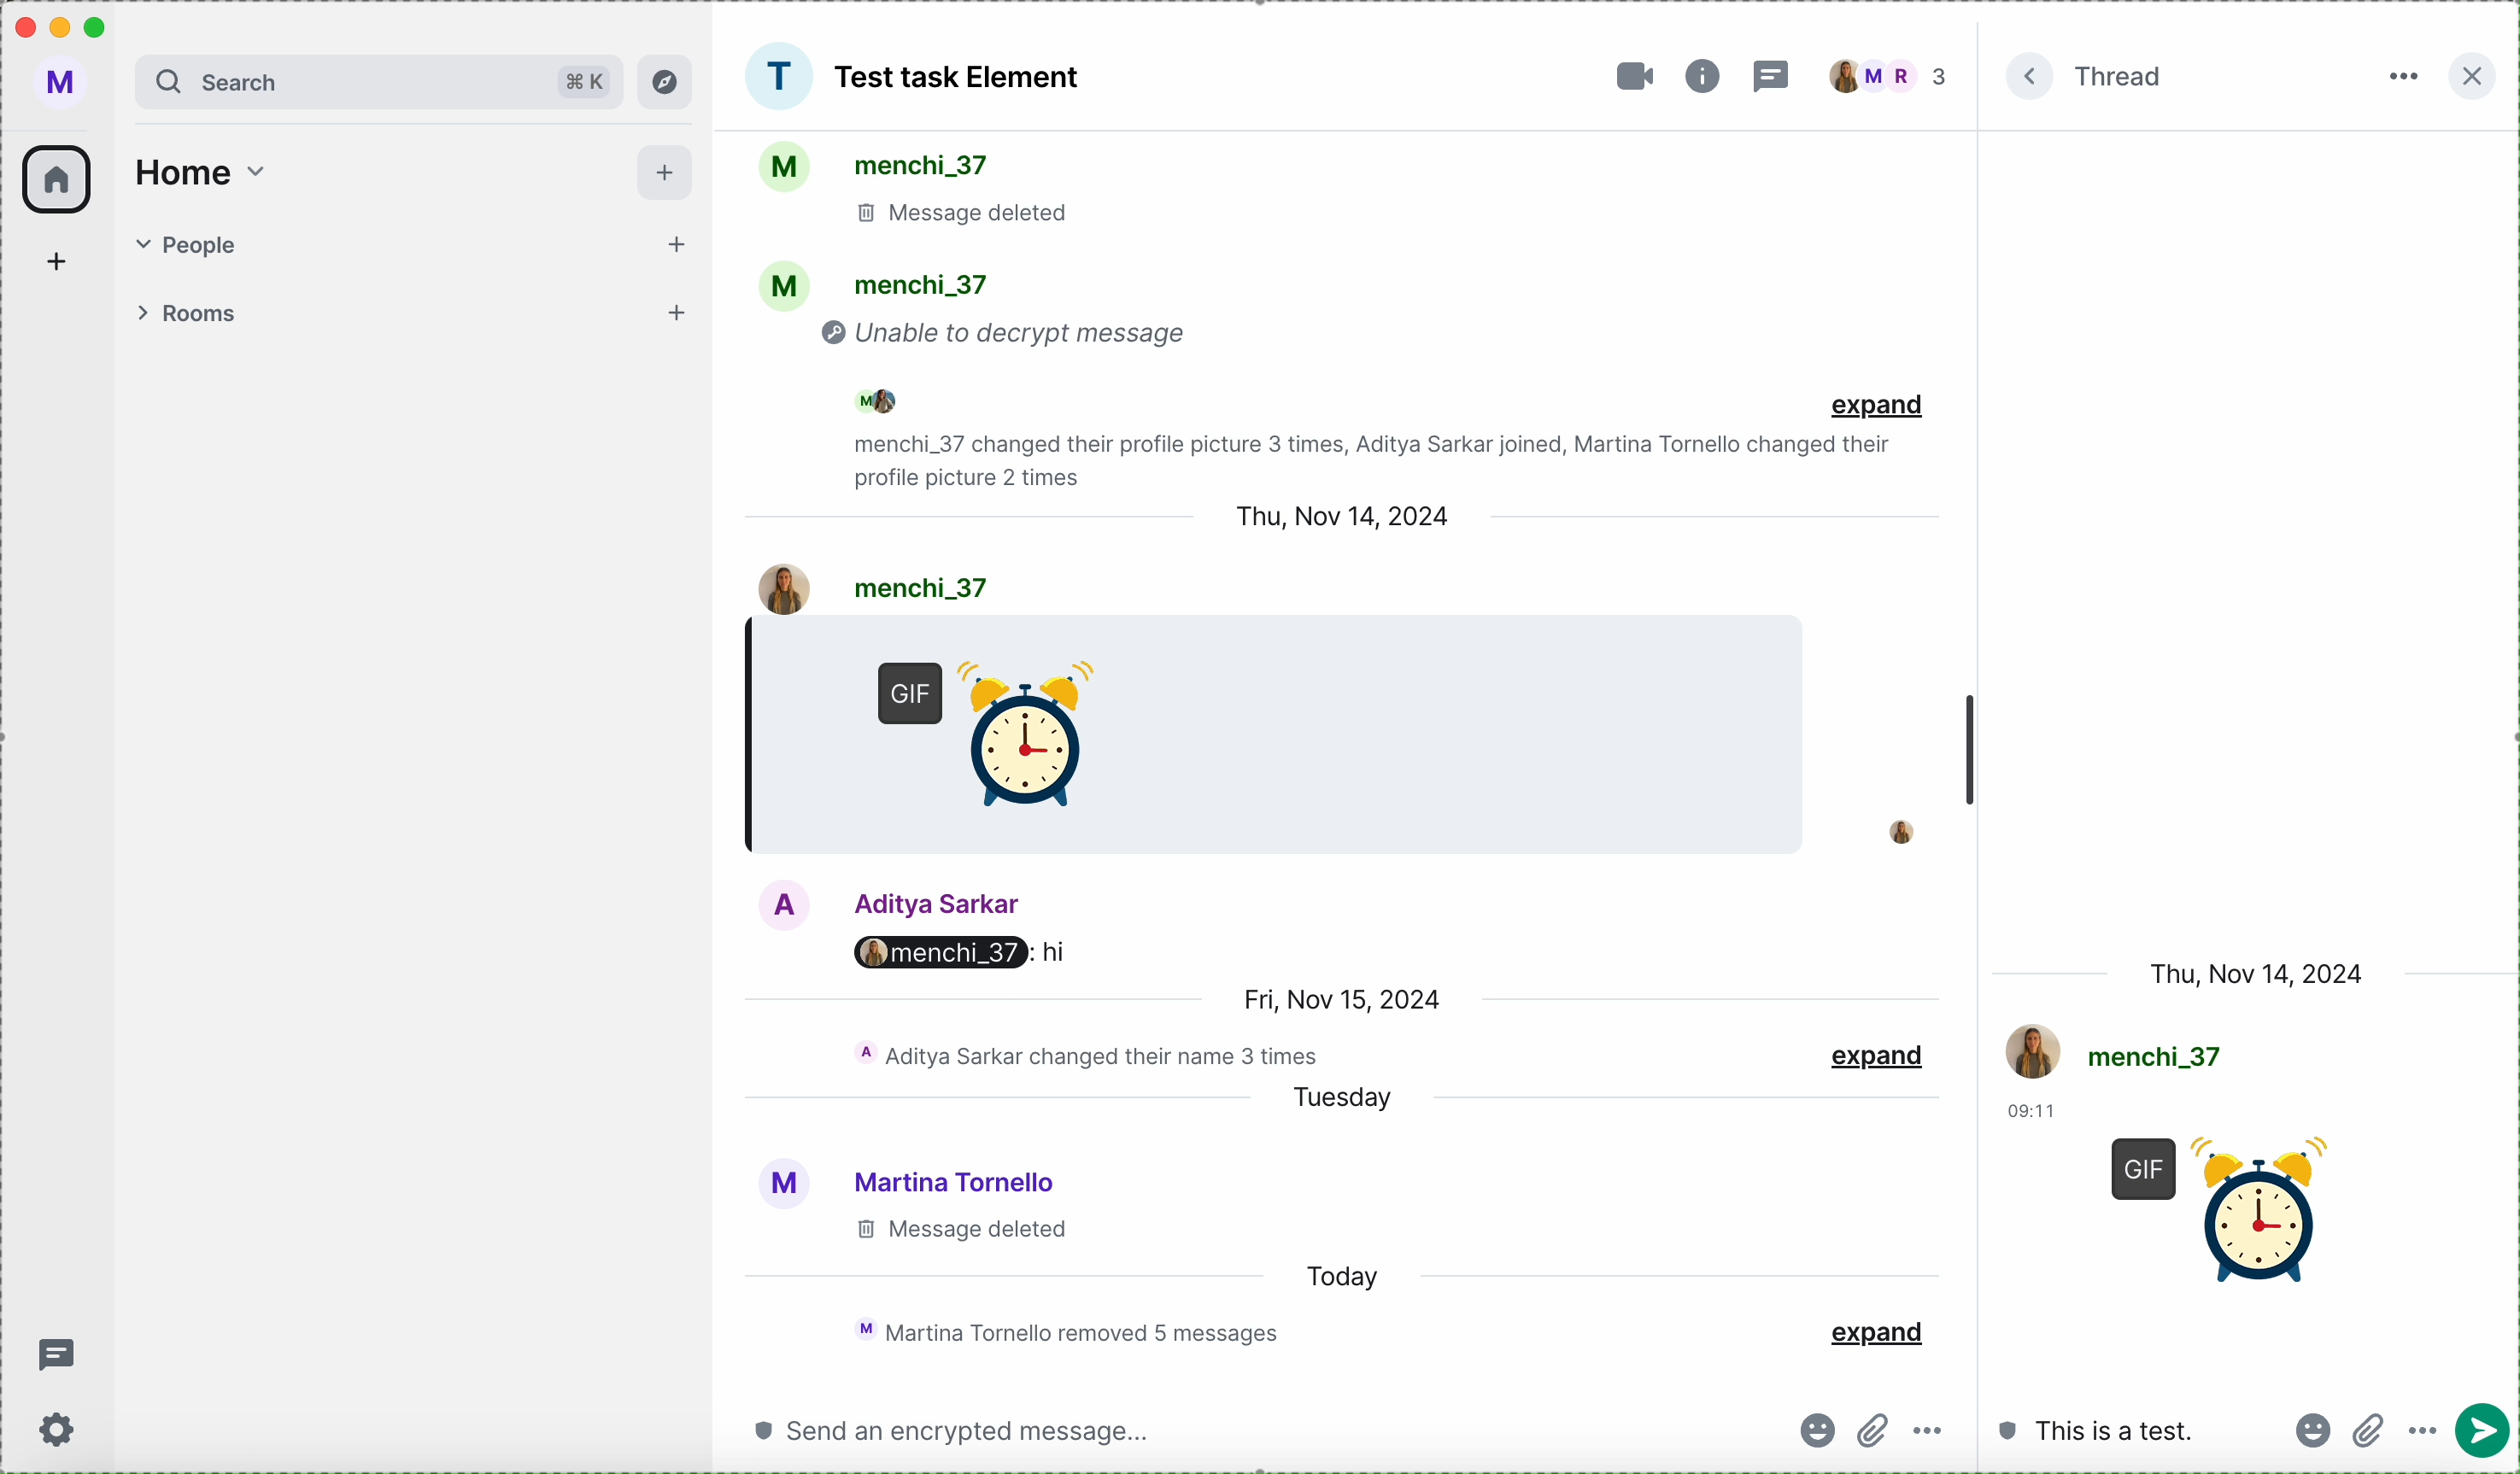  What do you see at coordinates (2469, 77) in the screenshot?
I see `close side bar` at bounding box center [2469, 77].